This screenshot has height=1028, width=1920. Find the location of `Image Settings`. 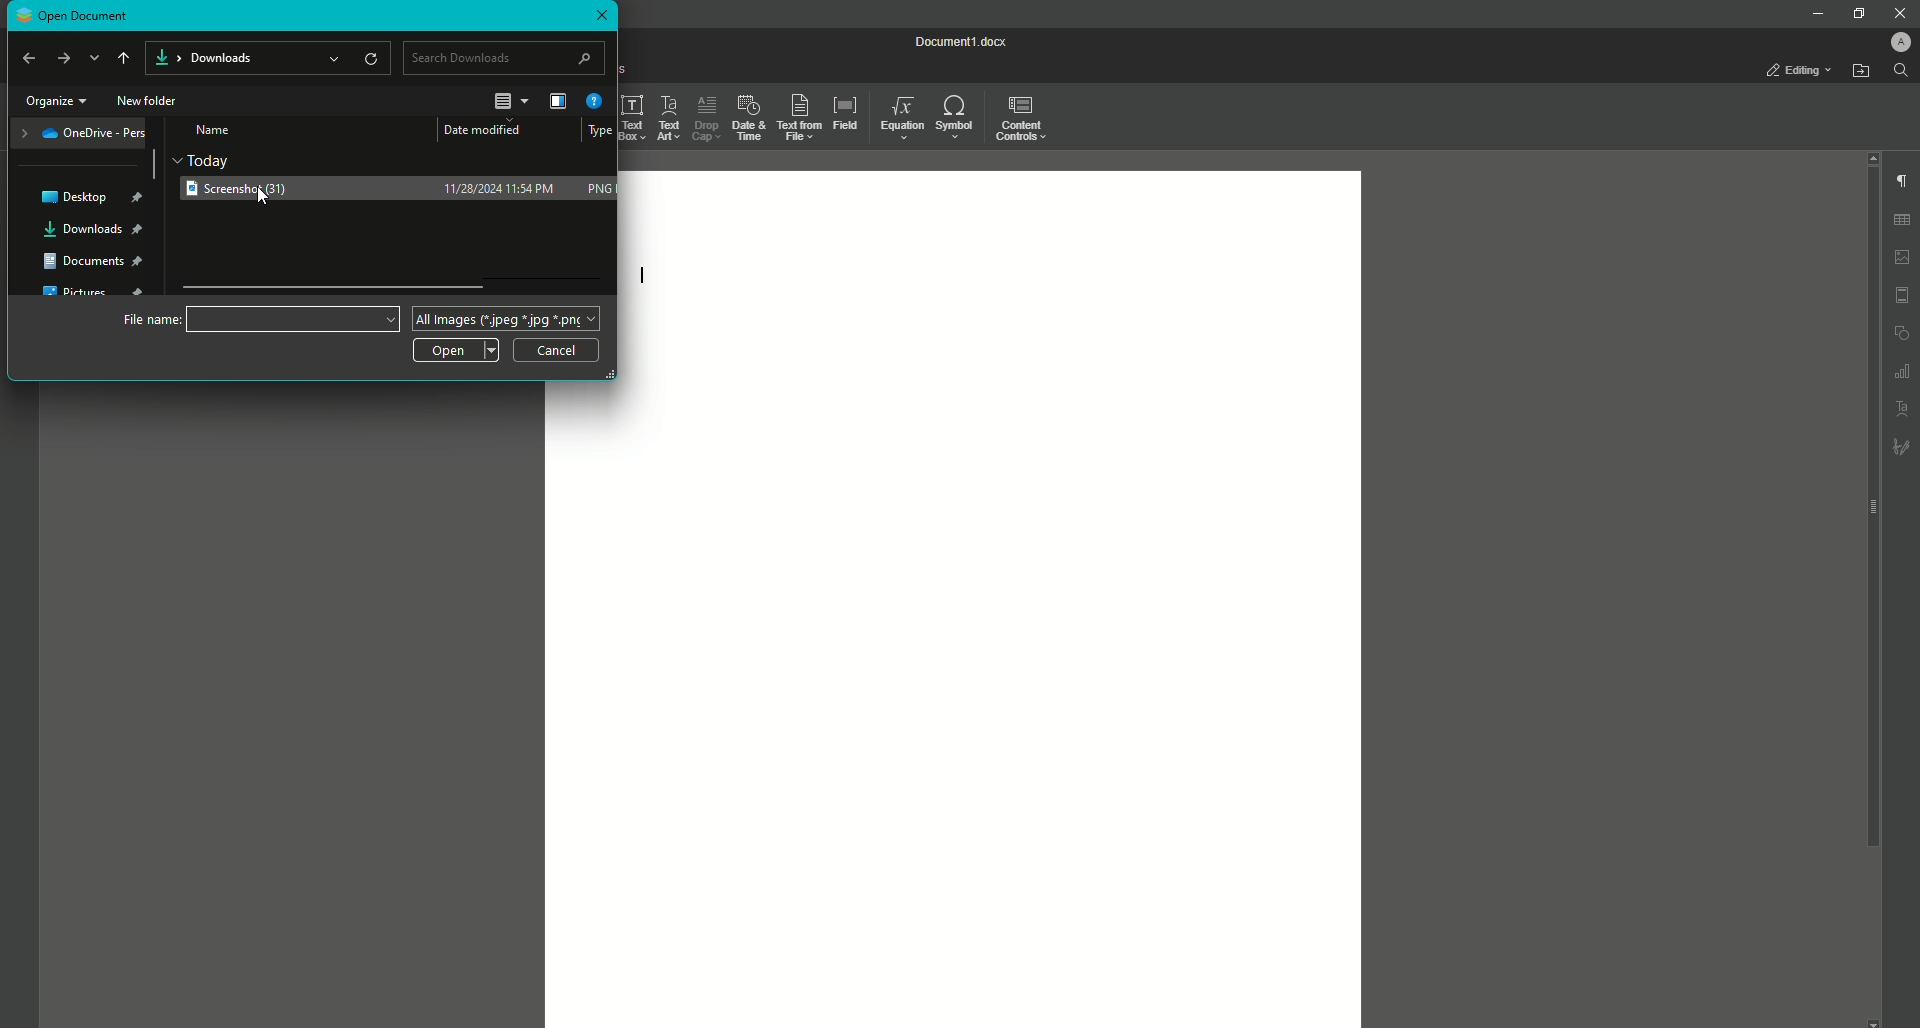

Image Settings is located at coordinates (1903, 257).